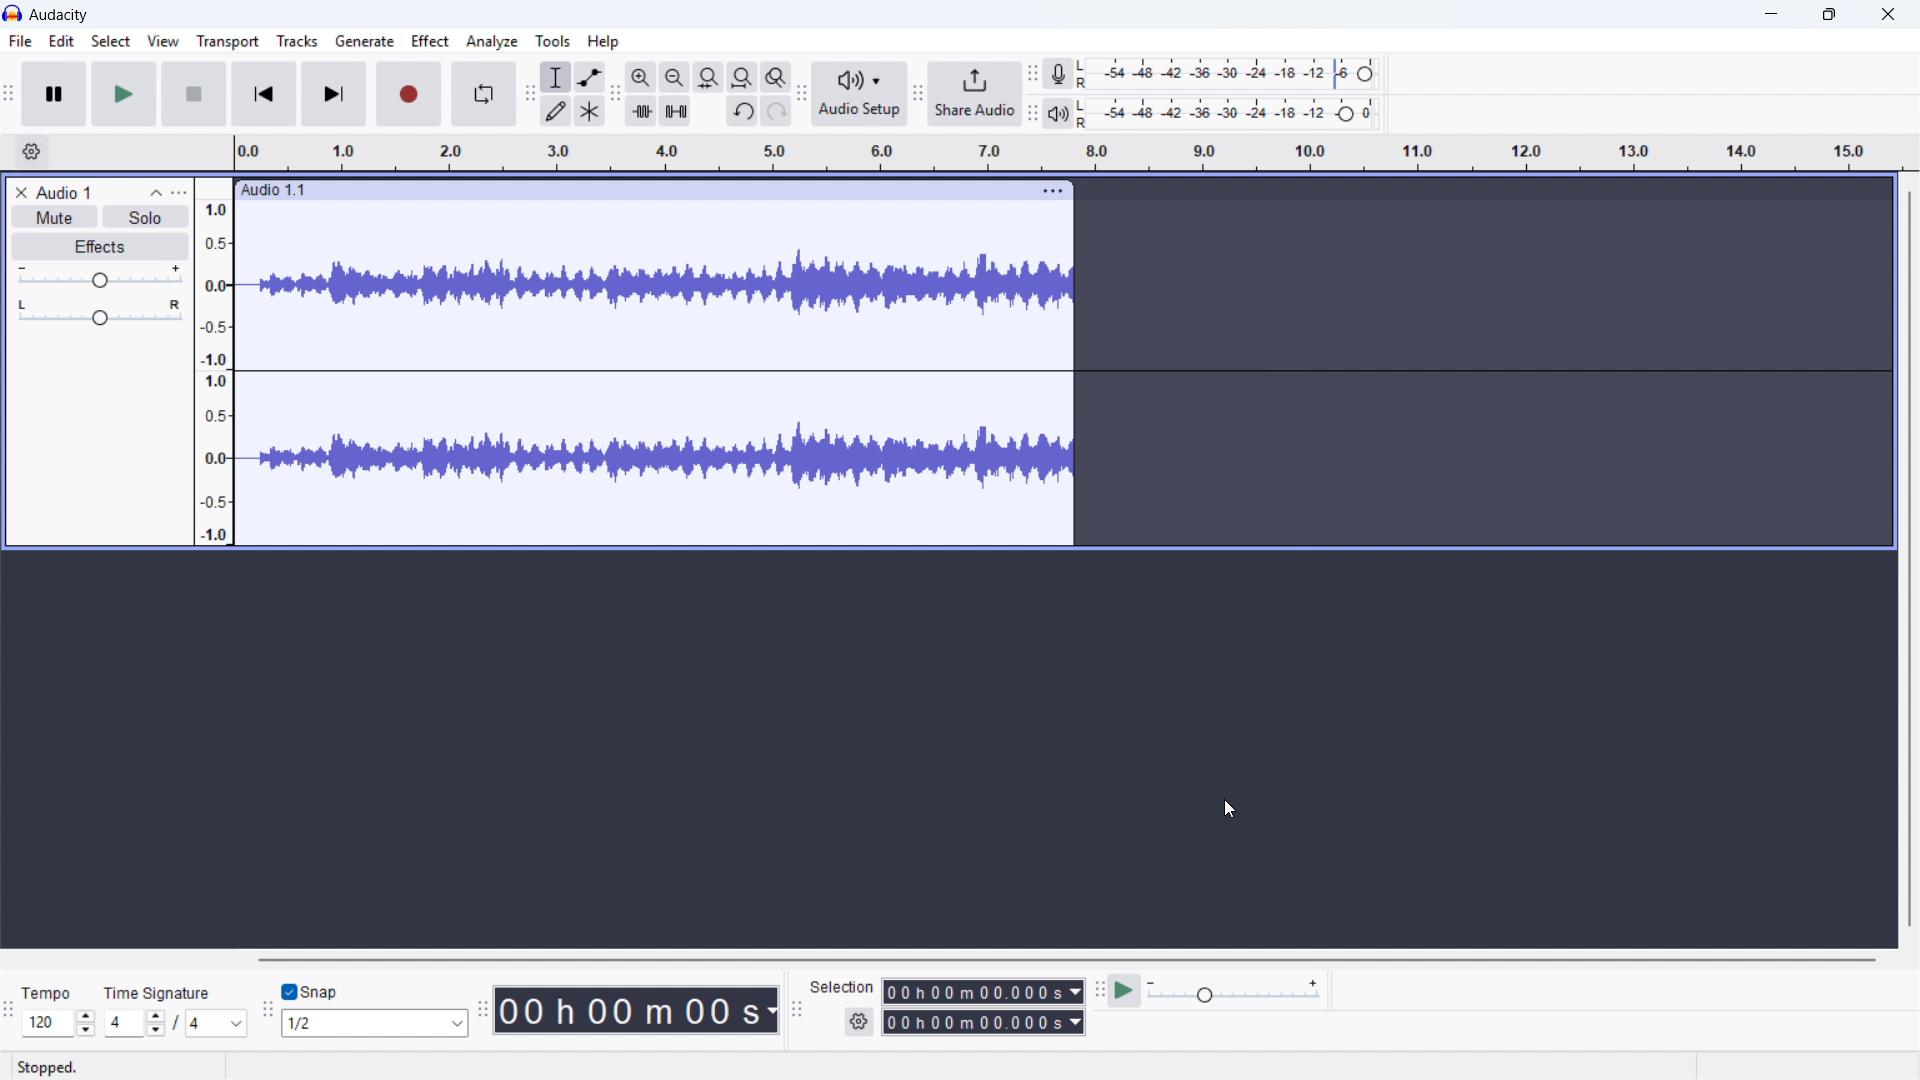  What do you see at coordinates (1233, 114) in the screenshot?
I see `playback level ` at bounding box center [1233, 114].